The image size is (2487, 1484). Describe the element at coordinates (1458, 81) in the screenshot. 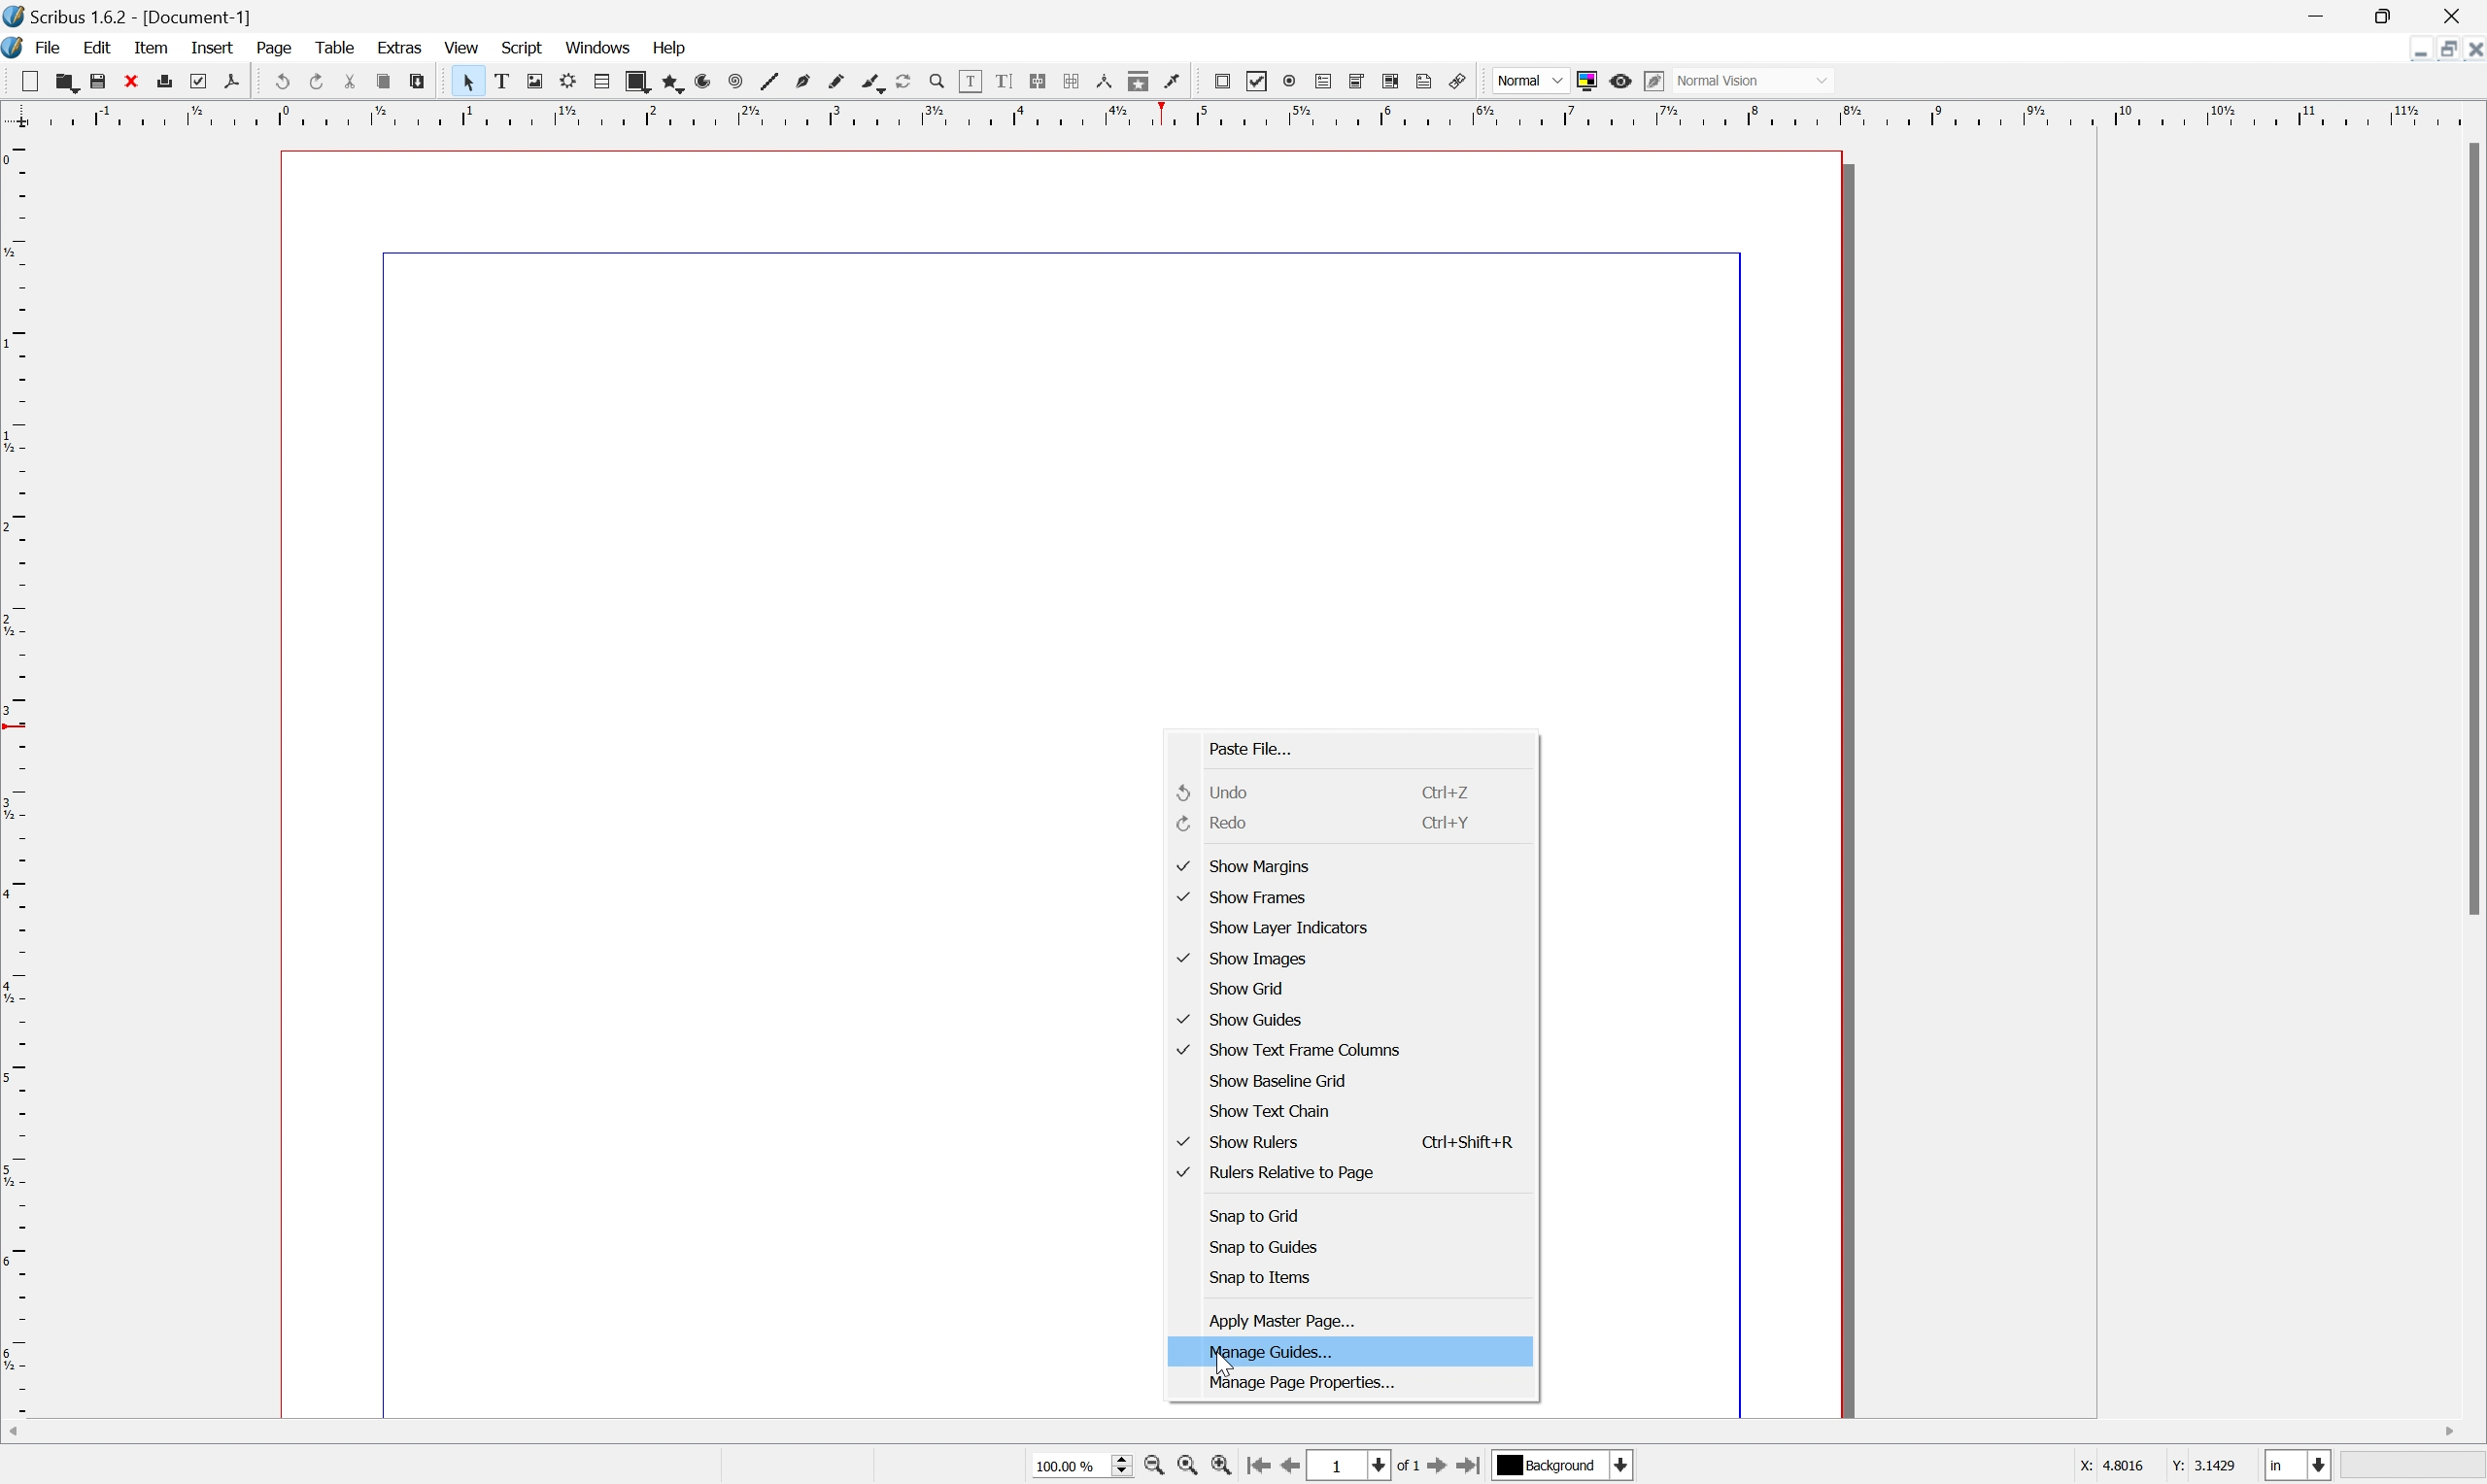

I see `link annotation` at that location.